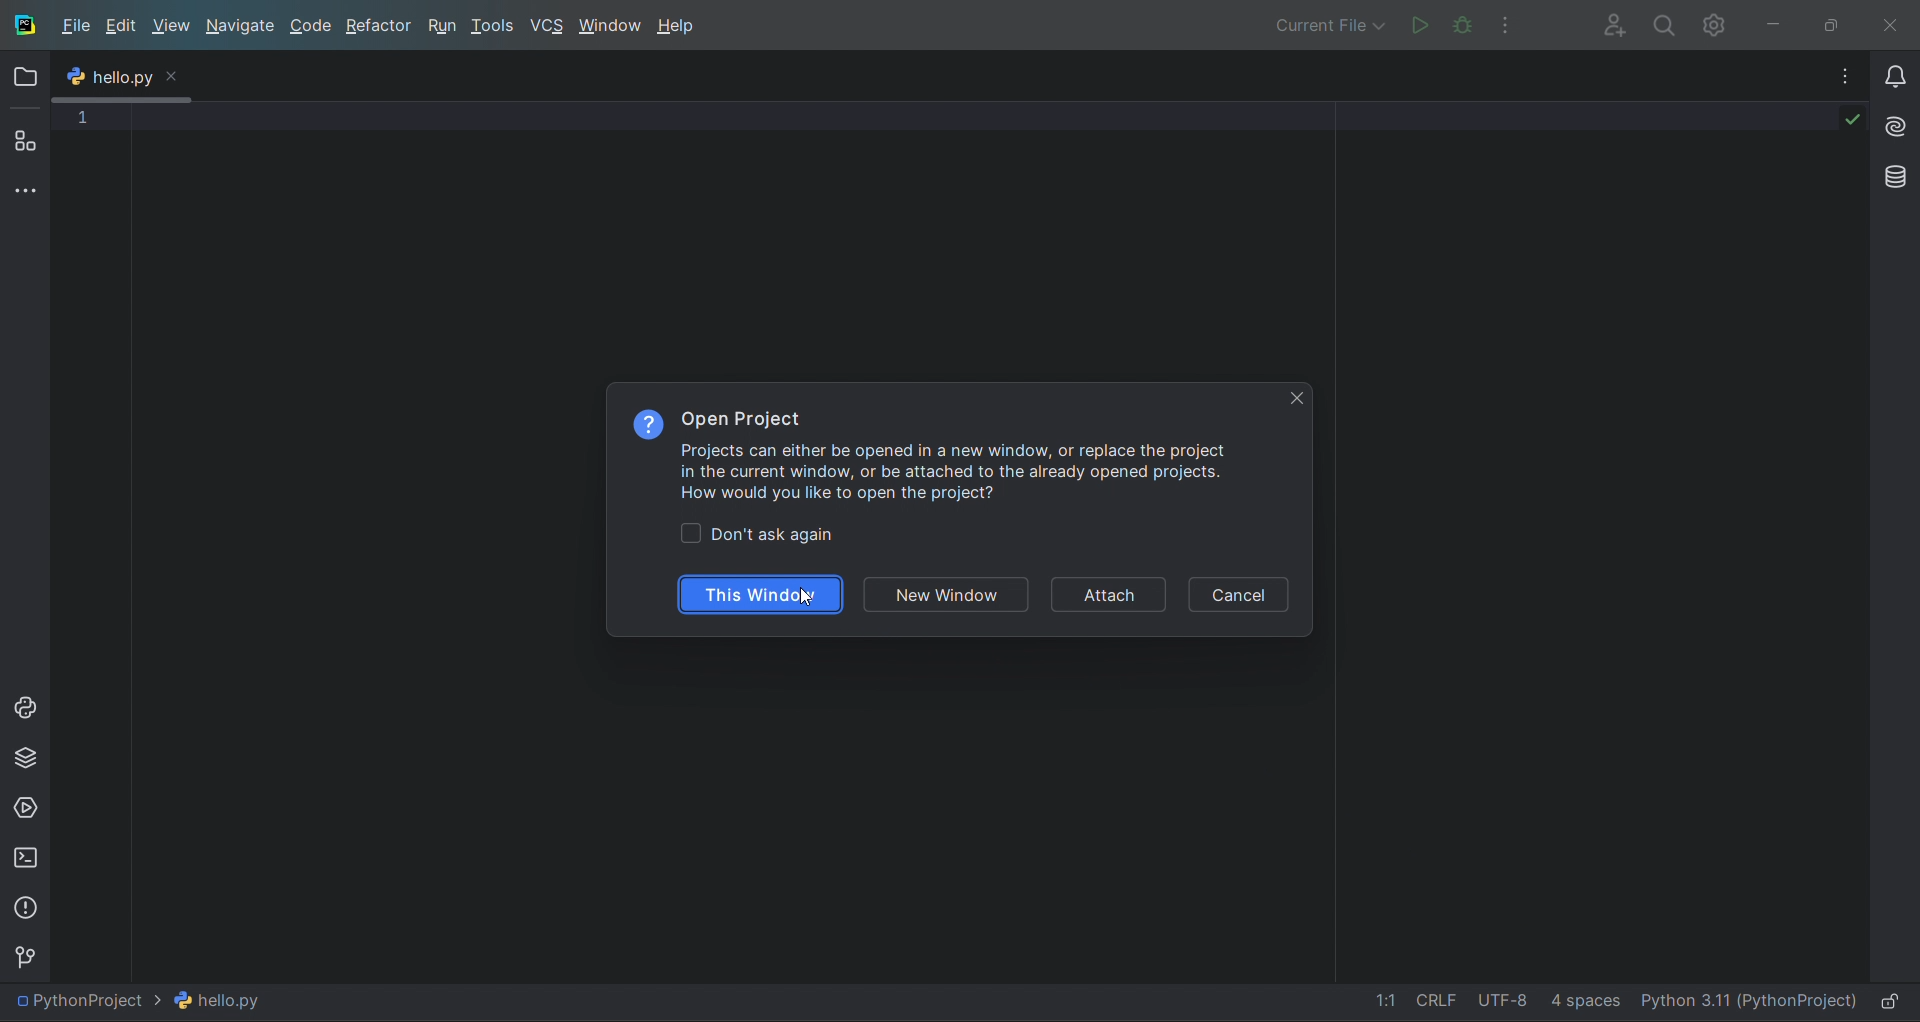 Image resolution: width=1920 pixels, height=1022 pixels. I want to click on tools, so click(496, 28).